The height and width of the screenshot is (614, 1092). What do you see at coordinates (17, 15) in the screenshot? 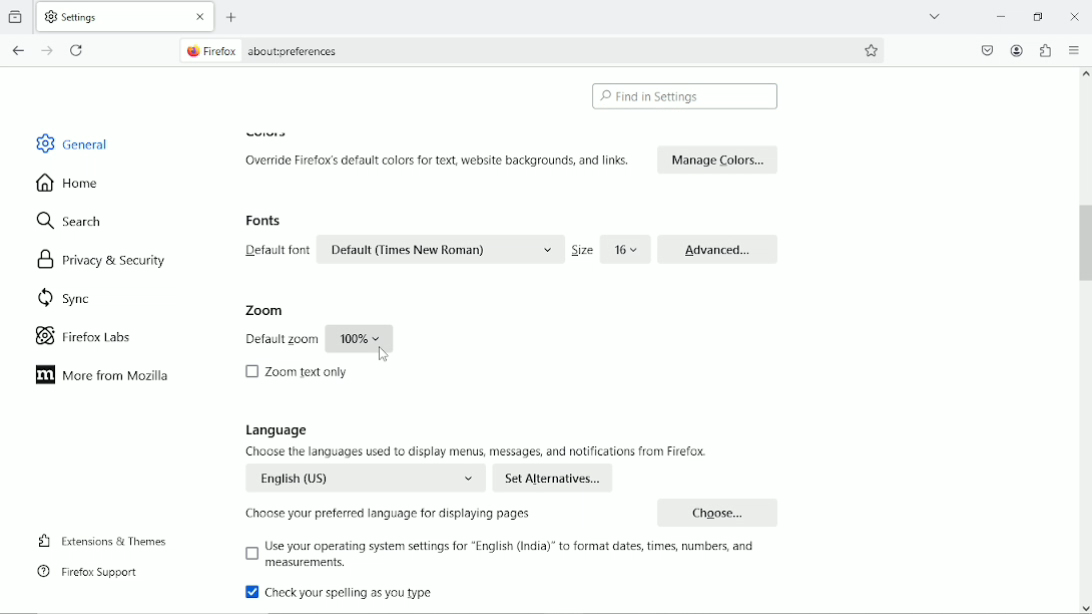
I see `View recent browsing` at bounding box center [17, 15].